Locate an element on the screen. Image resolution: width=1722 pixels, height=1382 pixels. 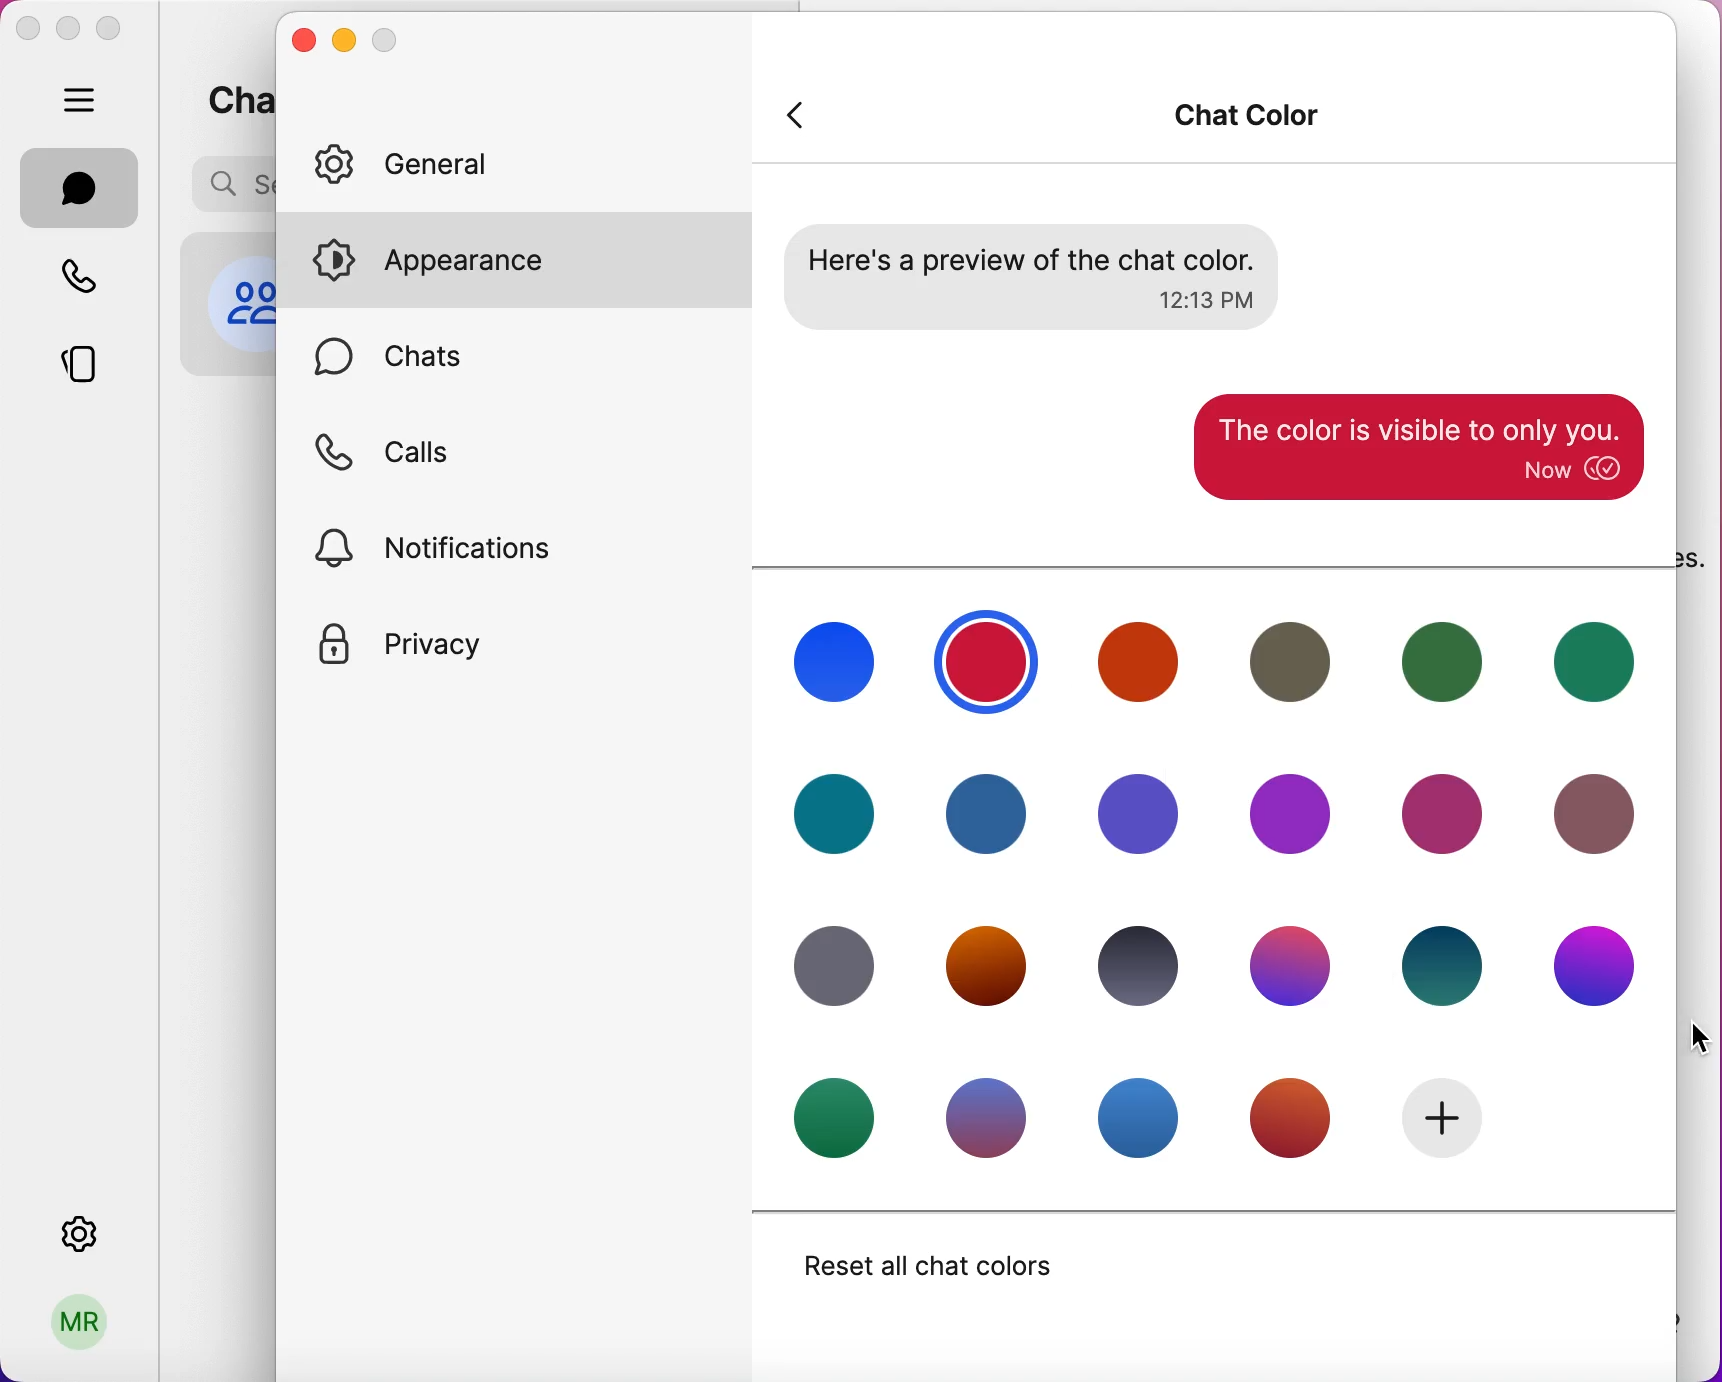
minimize is located at coordinates (345, 42).